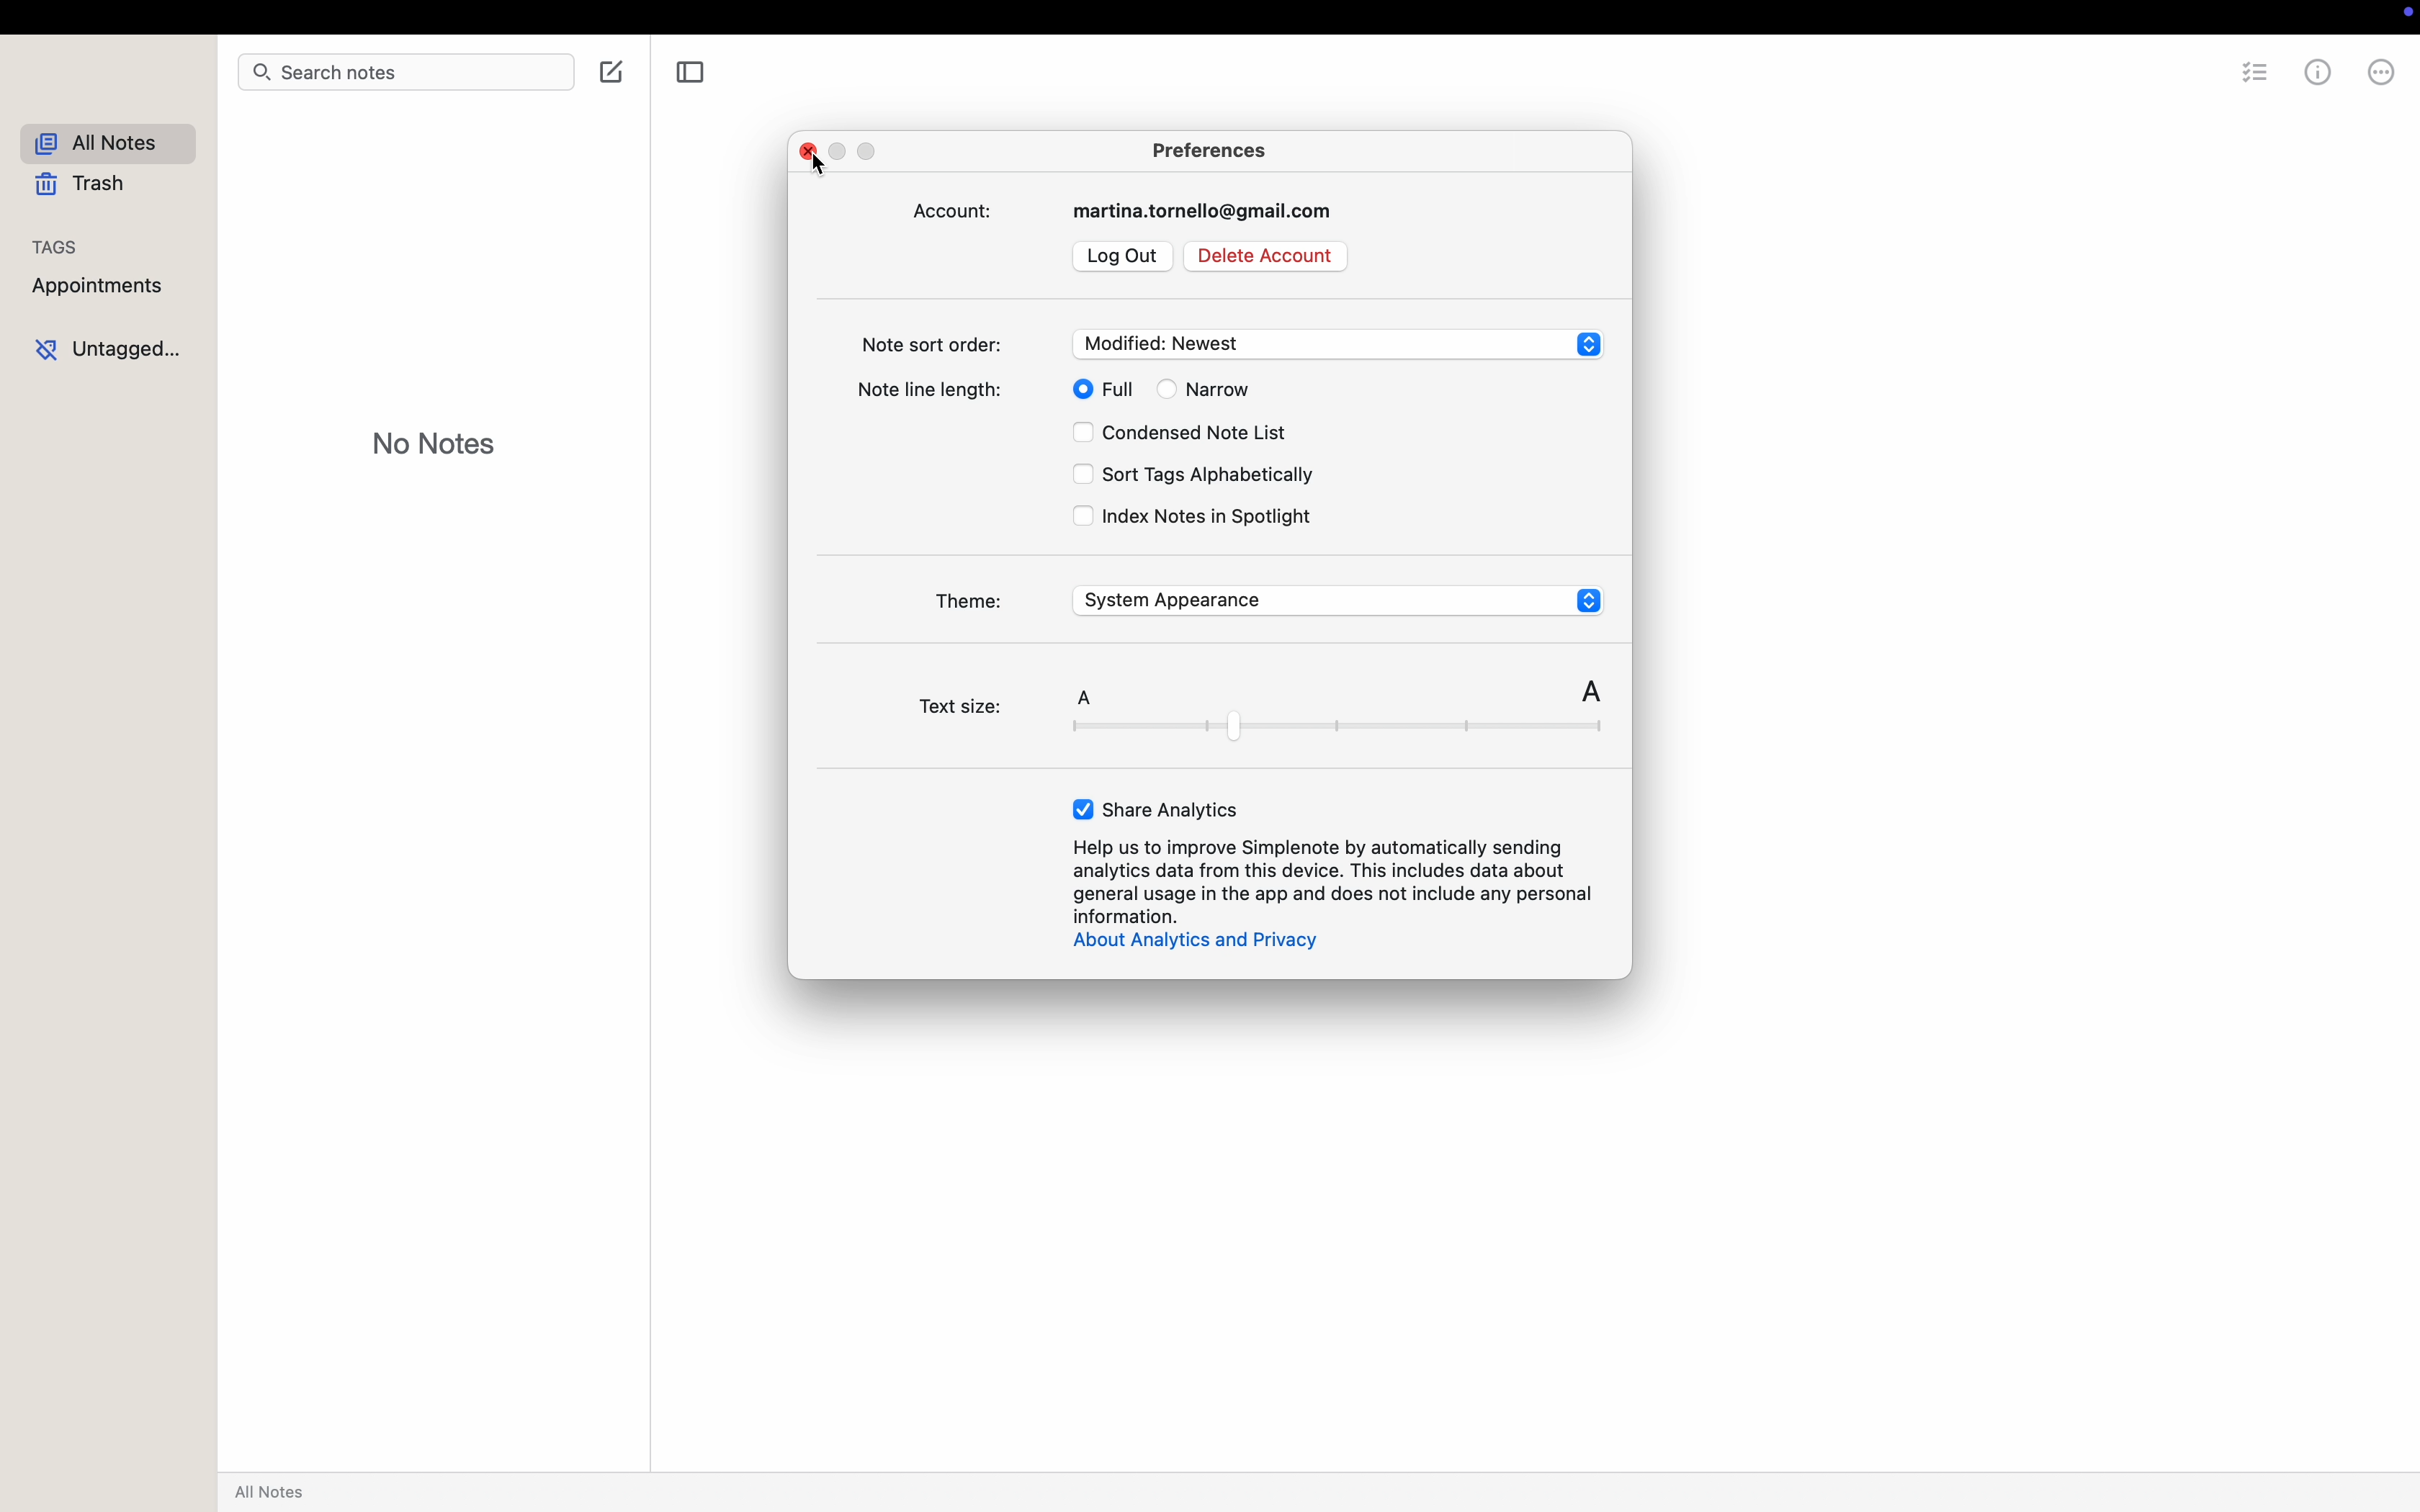  What do you see at coordinates (106, 143) in the screenshot?
I see `all notes` at bounding box center [106, 143].